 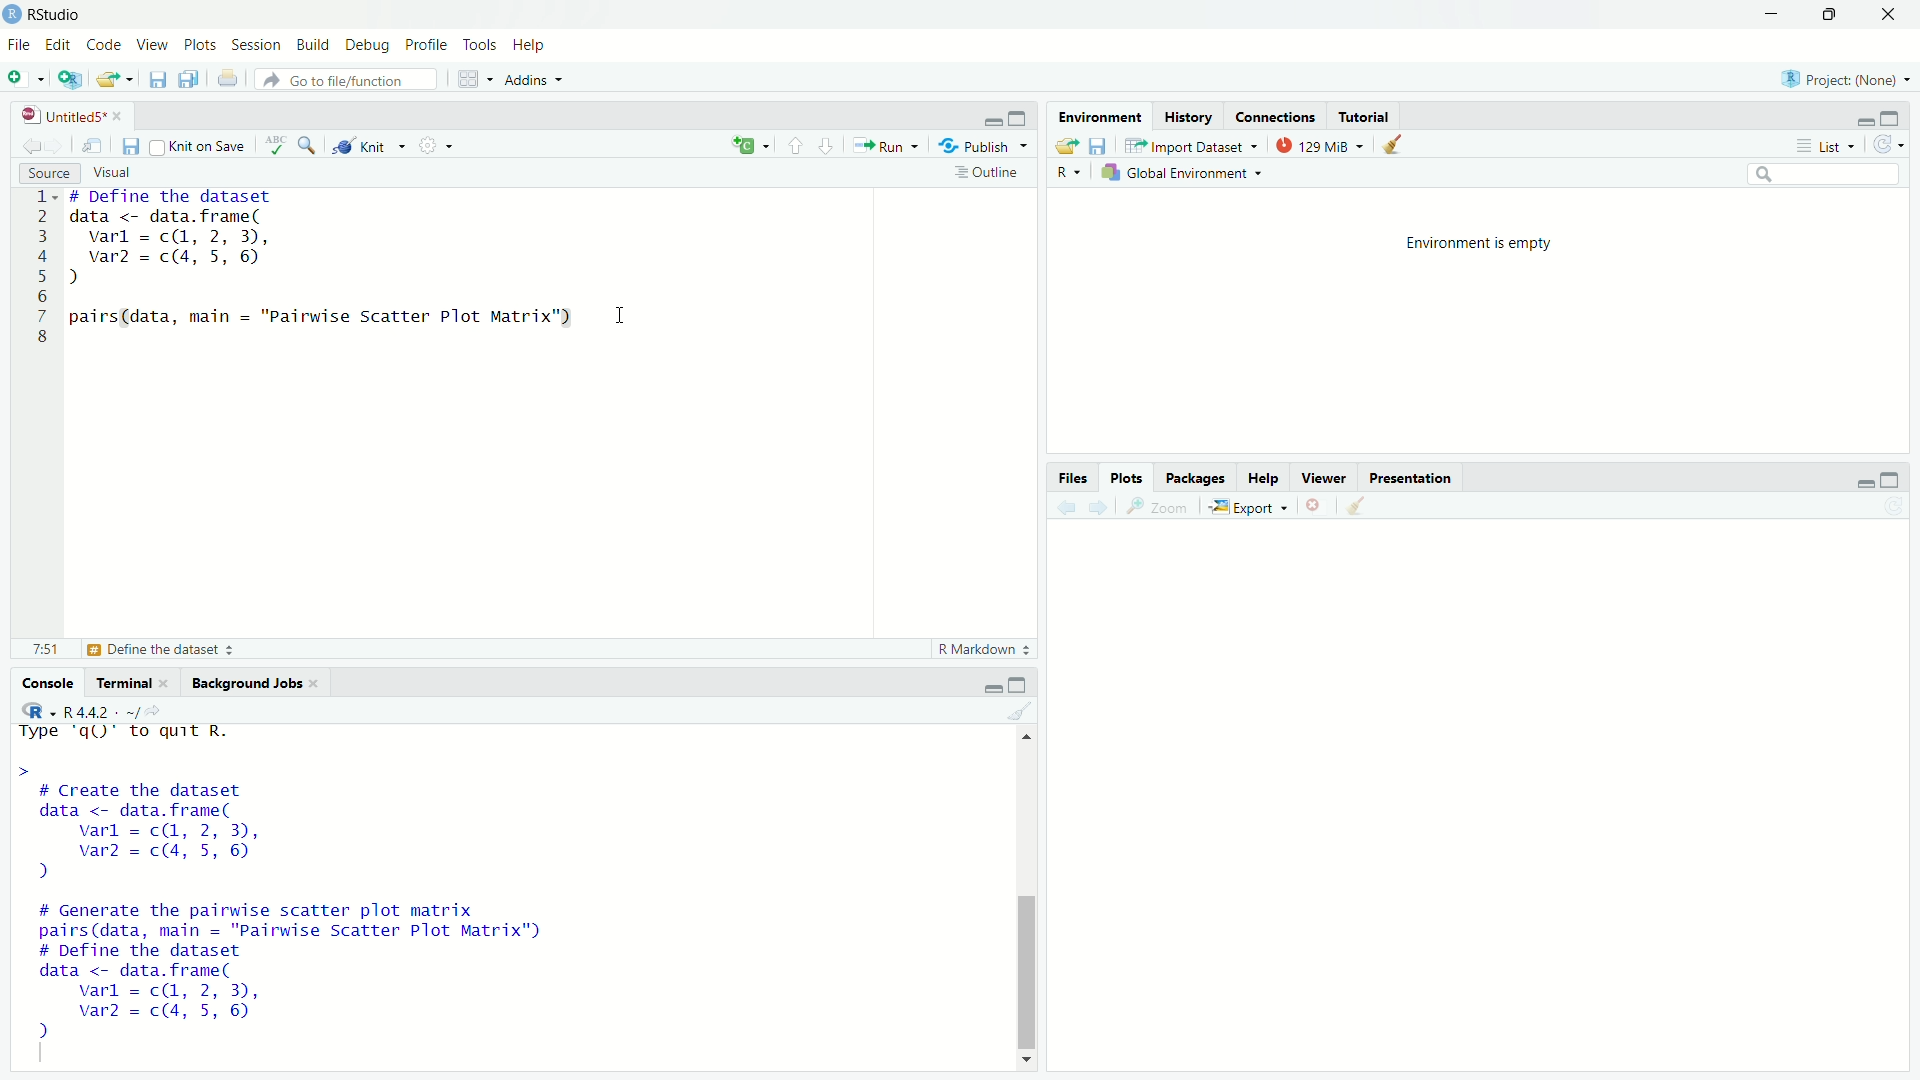 What do you see at coordinates (482, 43) in the screenshot?
I see `Tools` at bounding box center [482, 43].